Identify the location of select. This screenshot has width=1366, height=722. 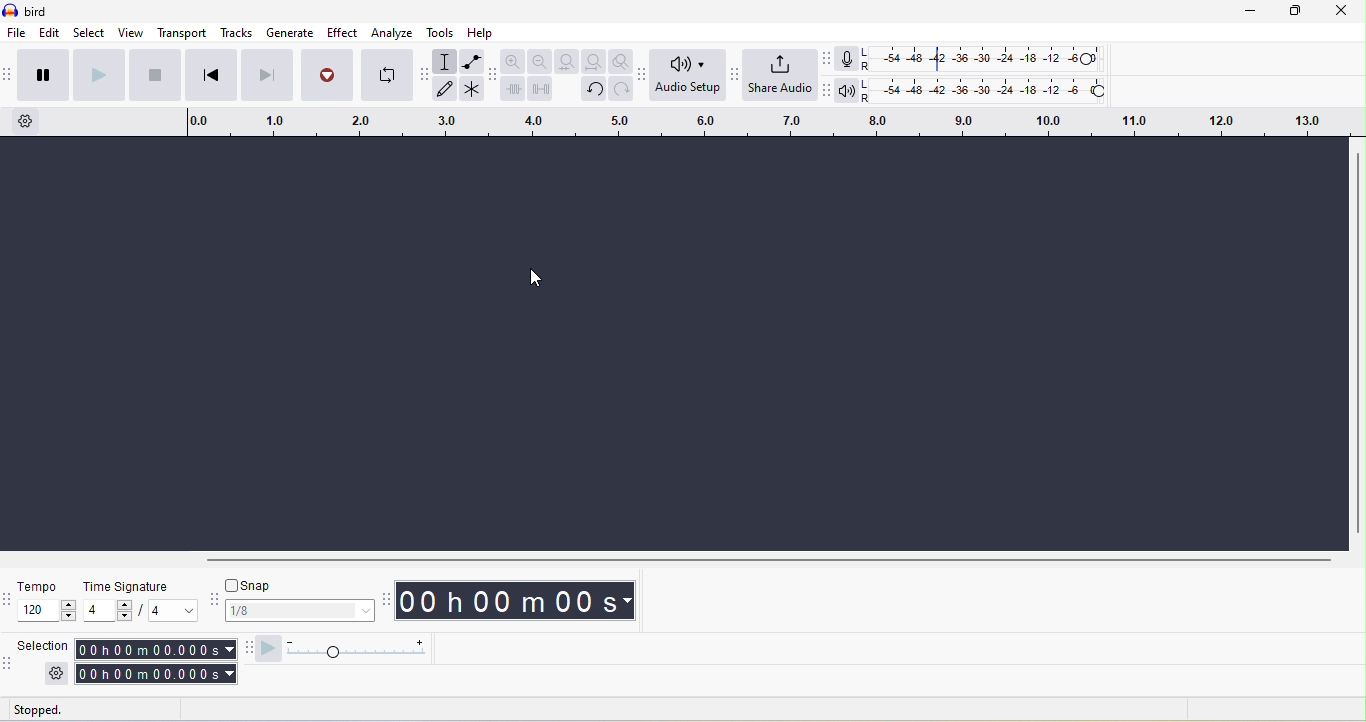
(88, 34).